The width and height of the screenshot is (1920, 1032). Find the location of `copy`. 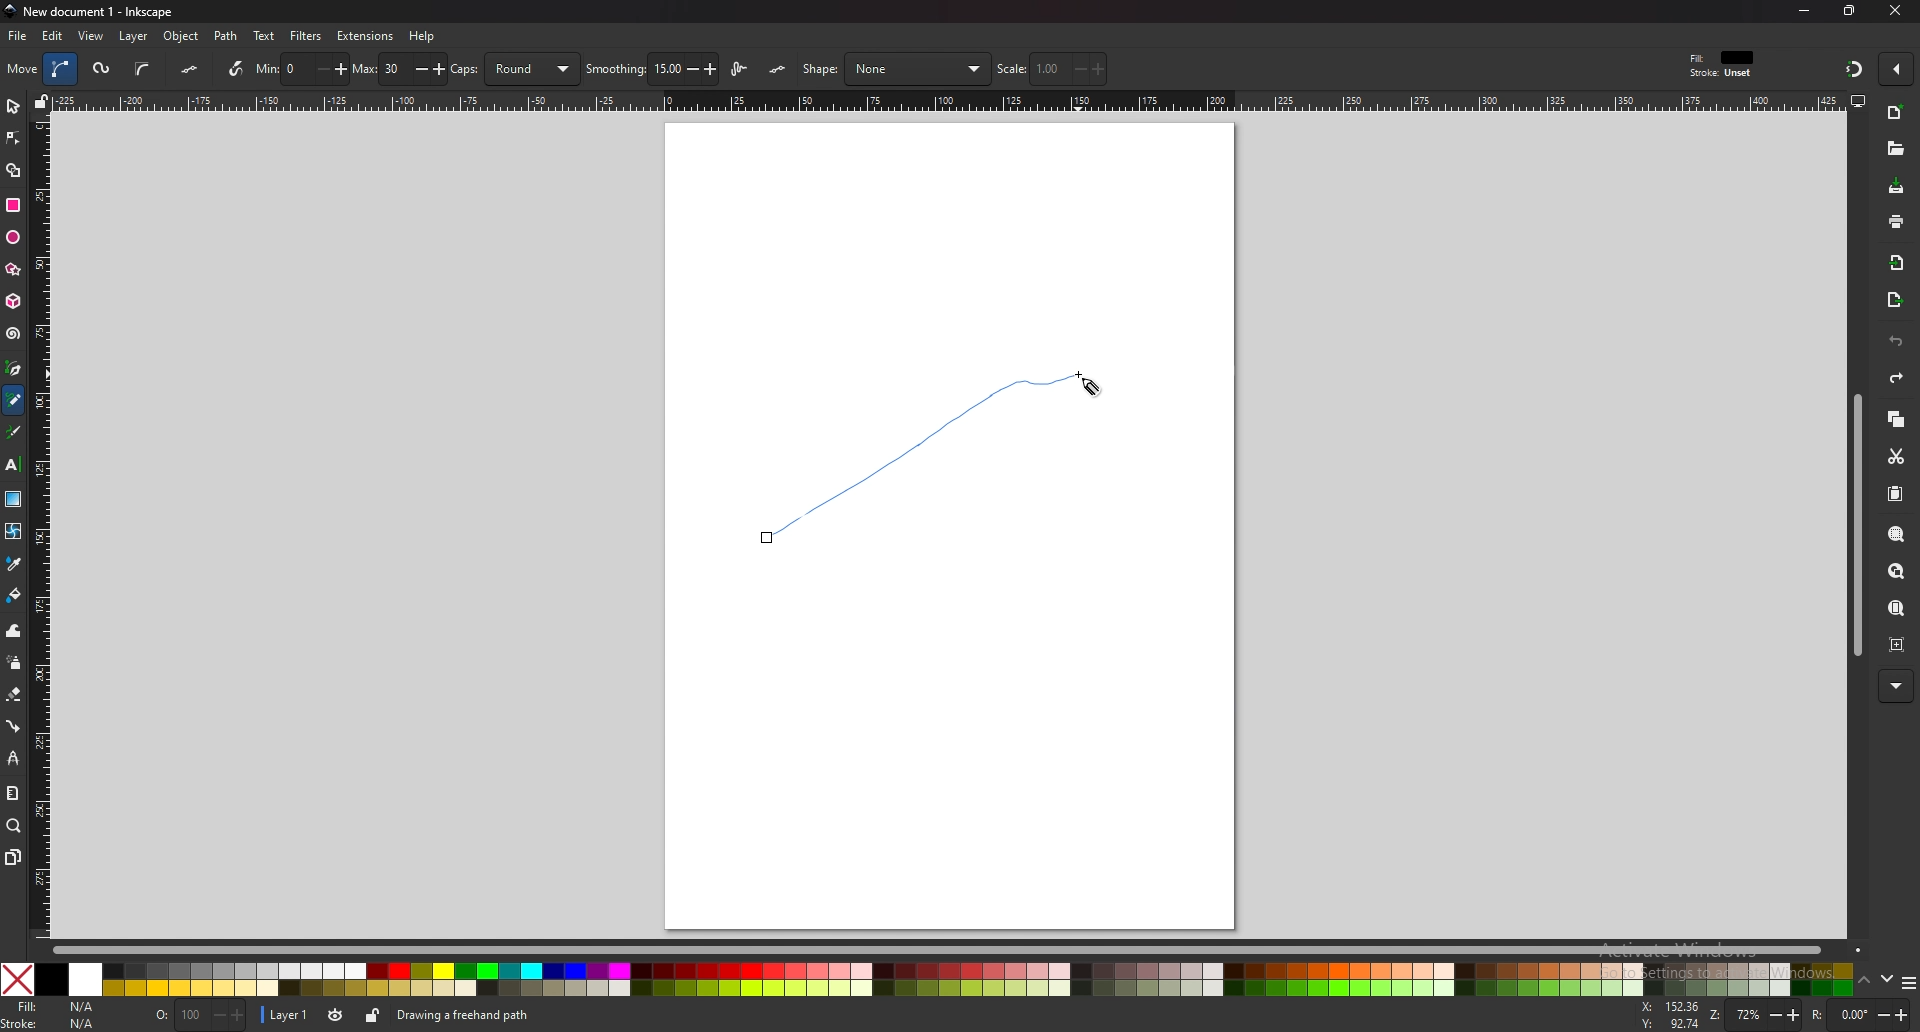

copy is located at coordinates (1895, 419).